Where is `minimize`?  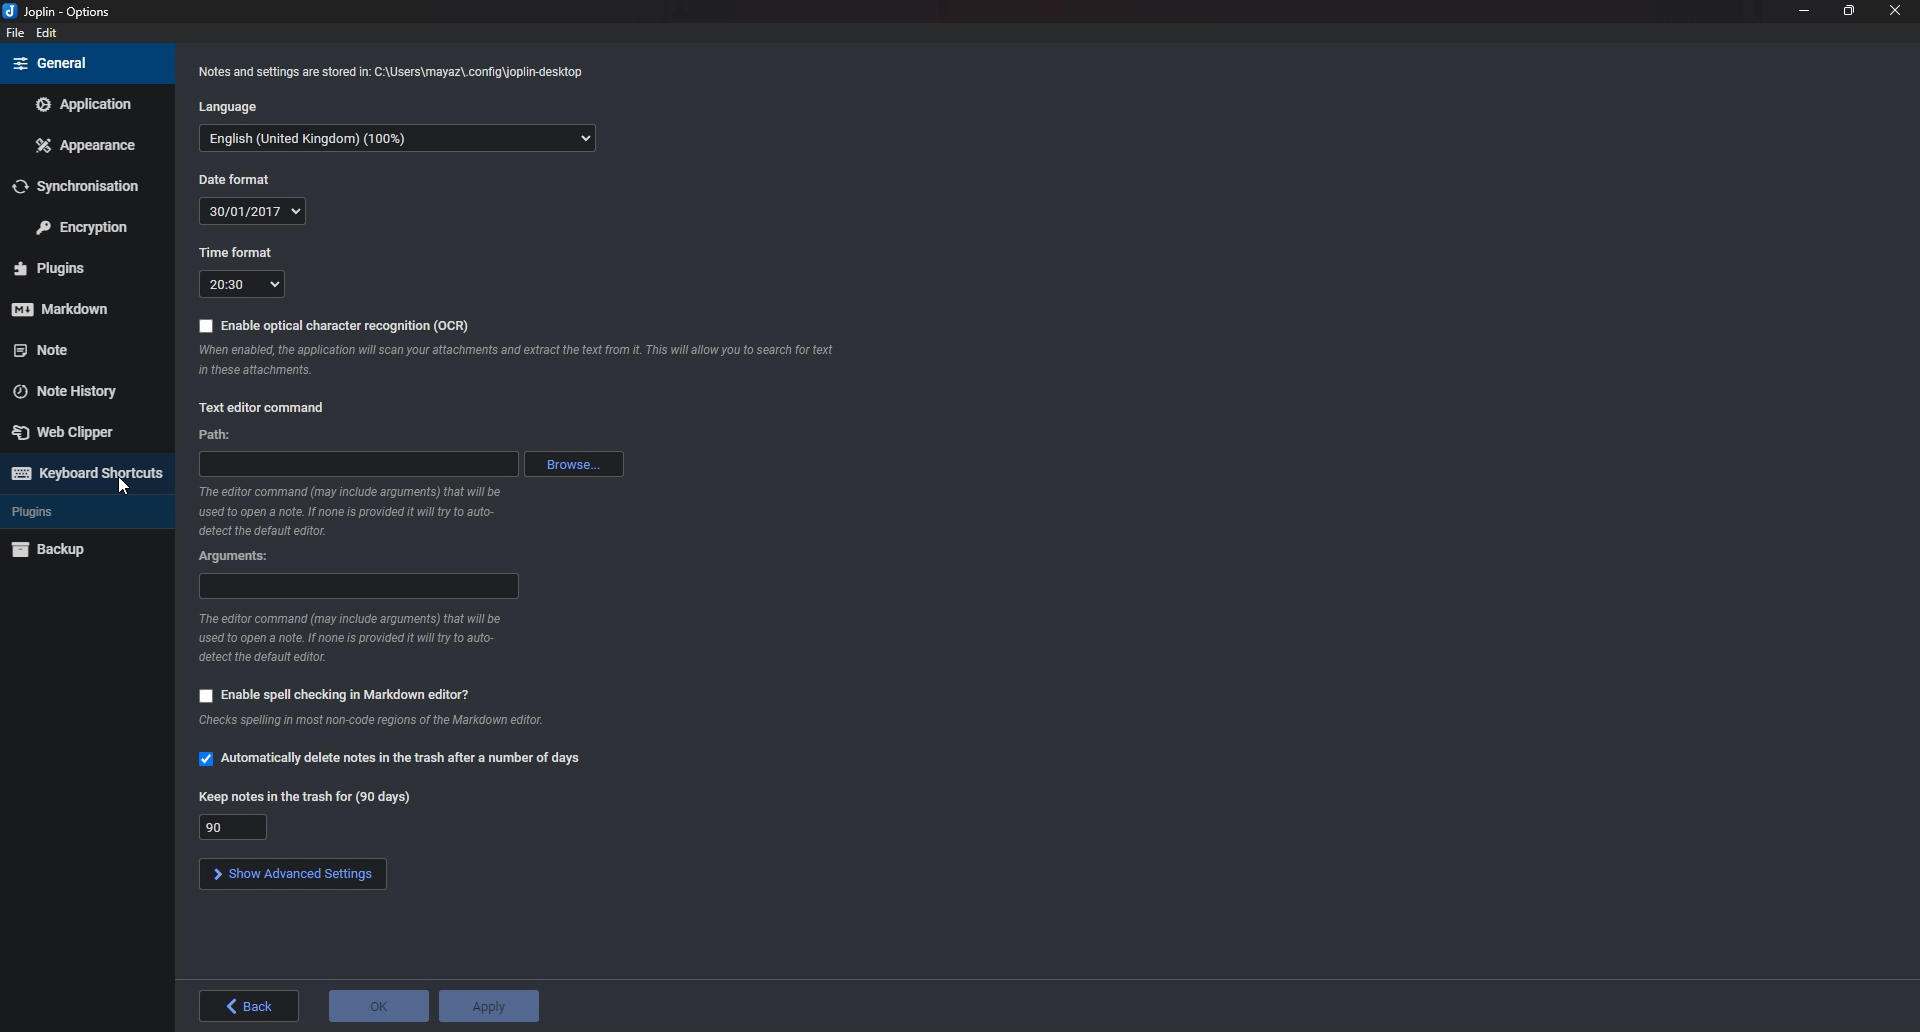
minimize is located at coordinates (1805, 9).